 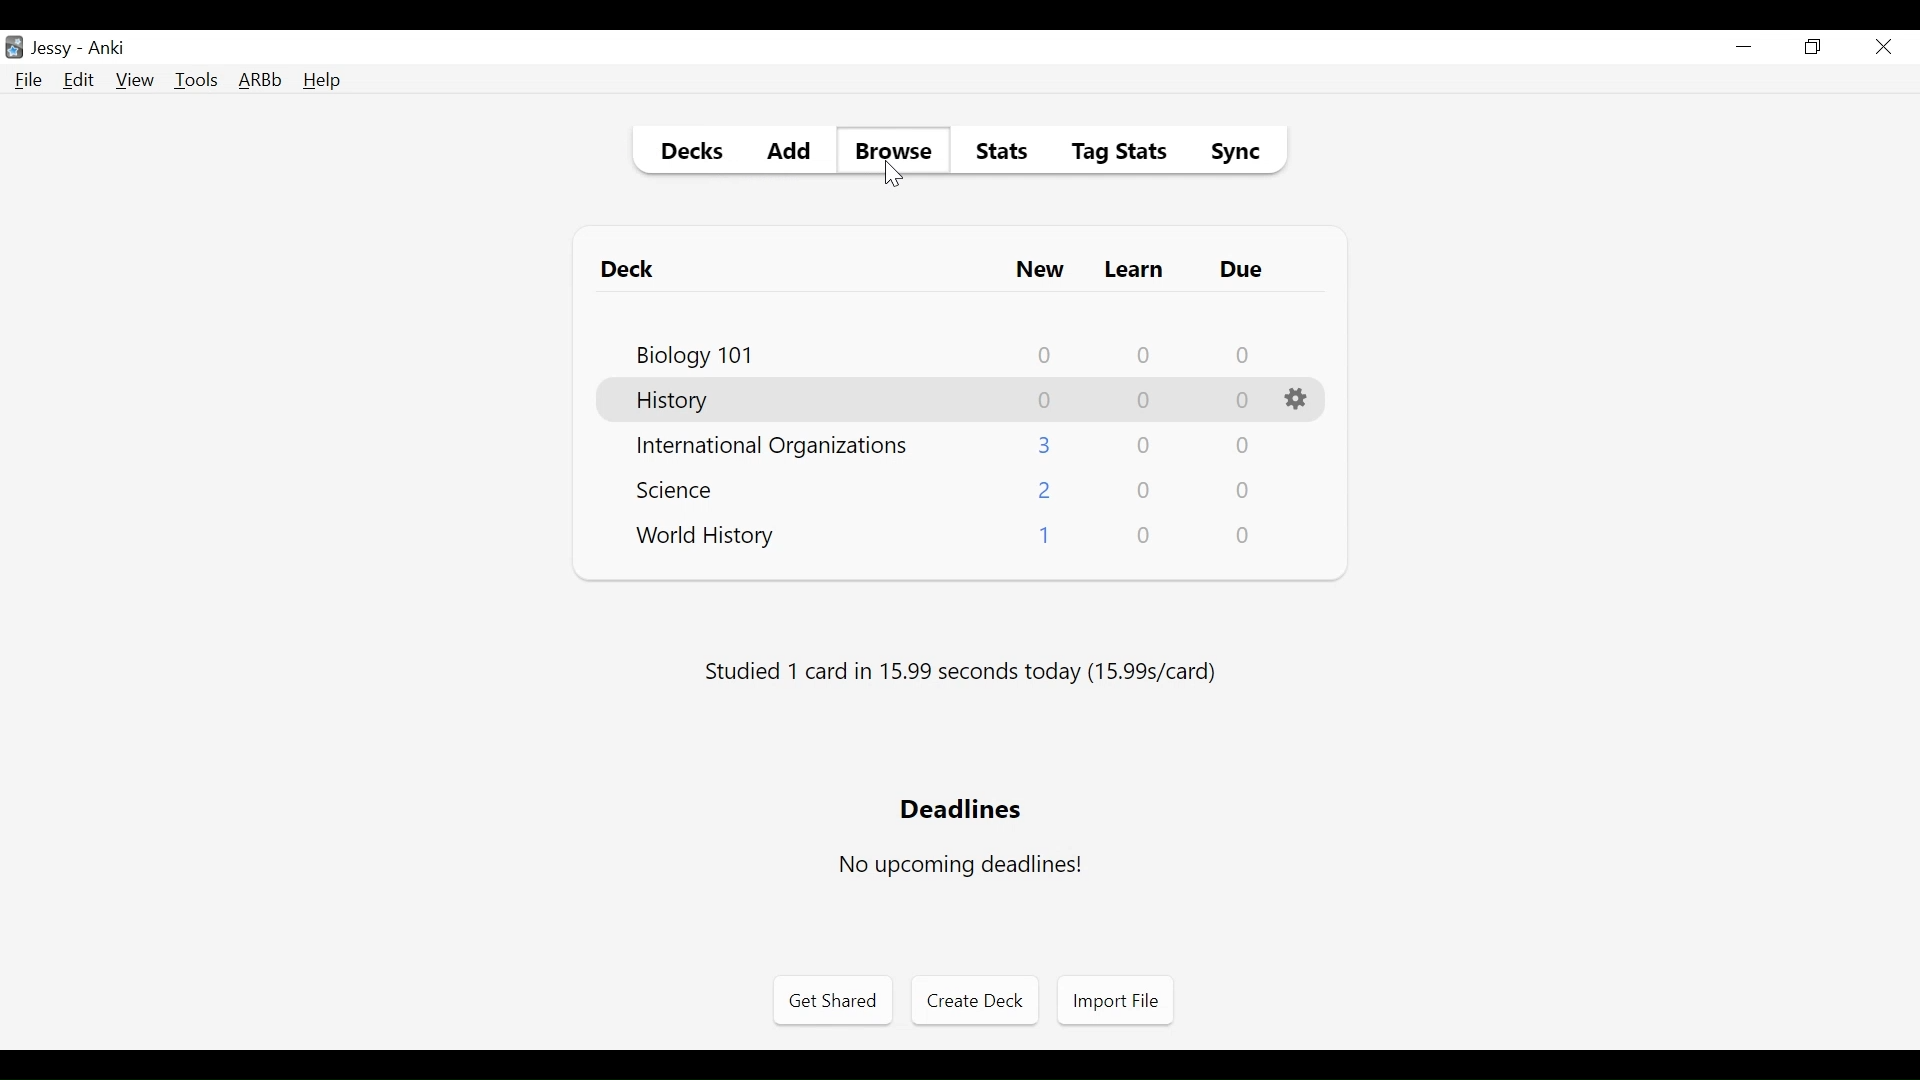 What do you see at coordinates (111, 48) in the screenshot?
I see `Anki` at bounding box center [111, 48].